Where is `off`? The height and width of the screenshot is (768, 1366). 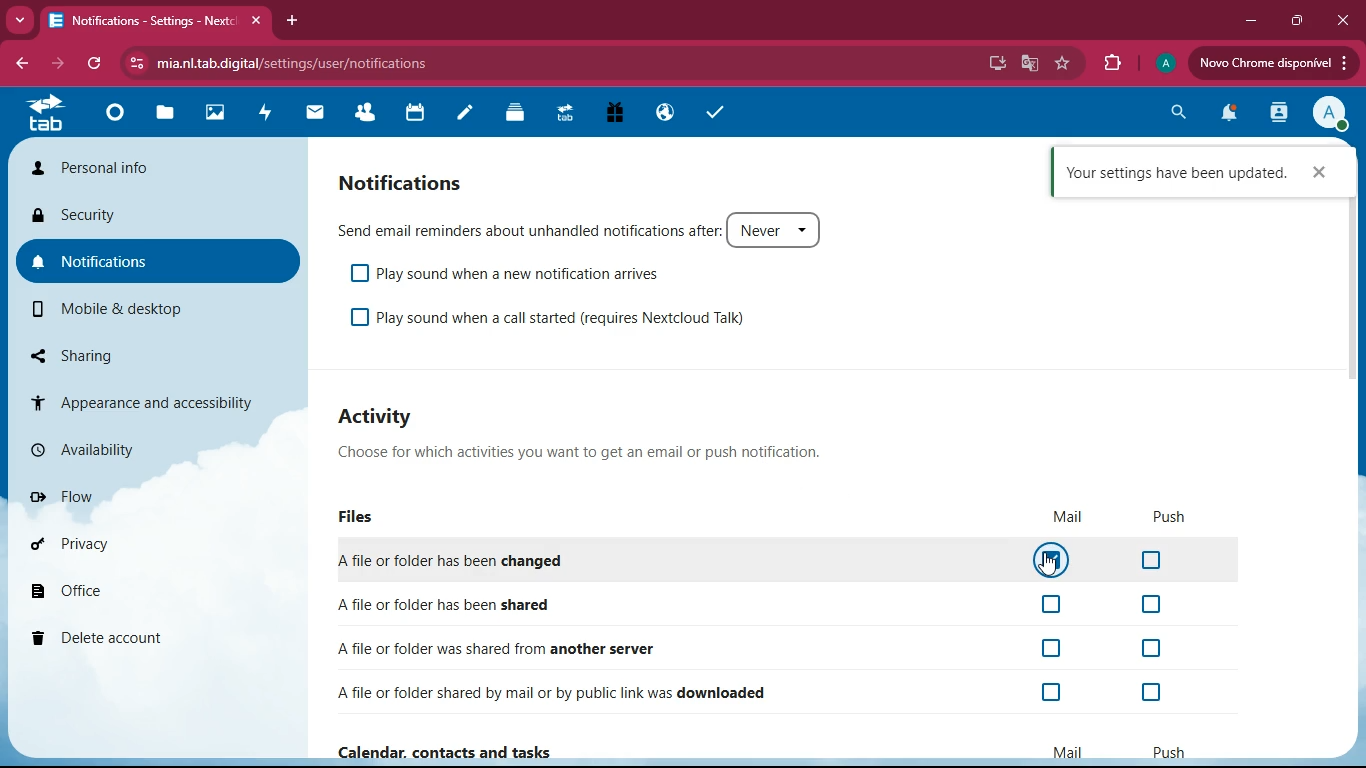 off is located at coordinates (1154, 648).